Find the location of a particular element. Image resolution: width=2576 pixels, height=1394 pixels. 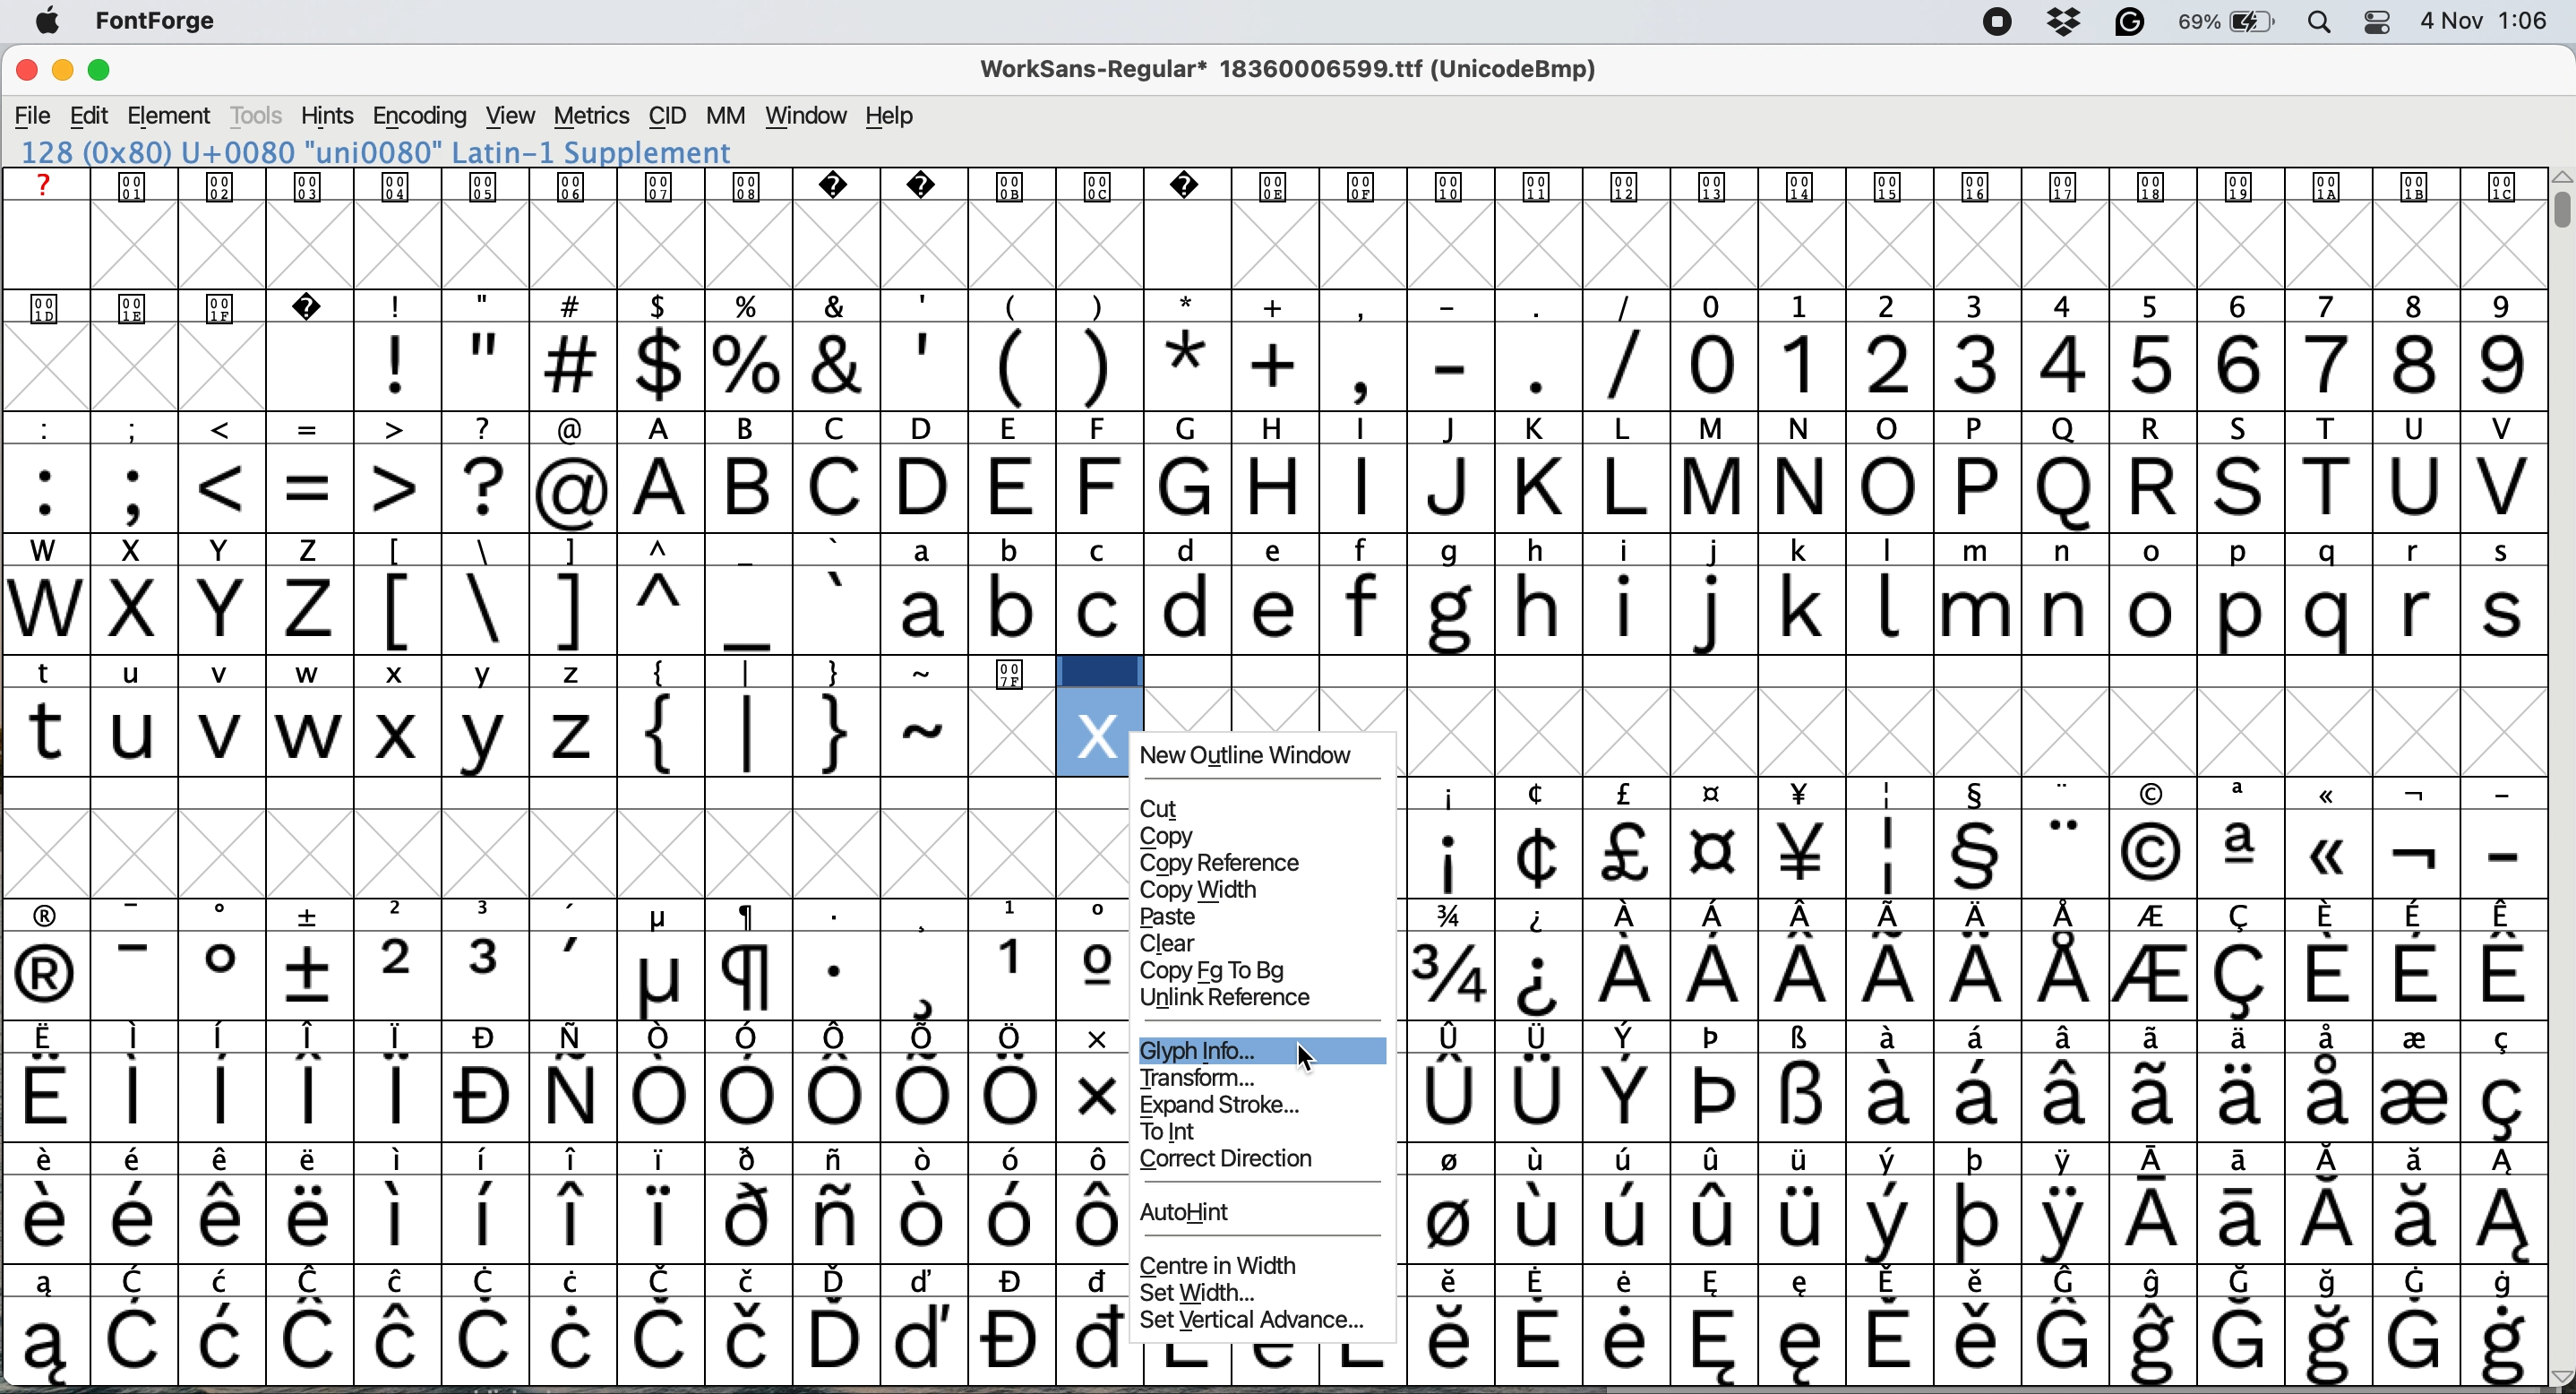

glypg info... is located at coordinates (1200, 1051).